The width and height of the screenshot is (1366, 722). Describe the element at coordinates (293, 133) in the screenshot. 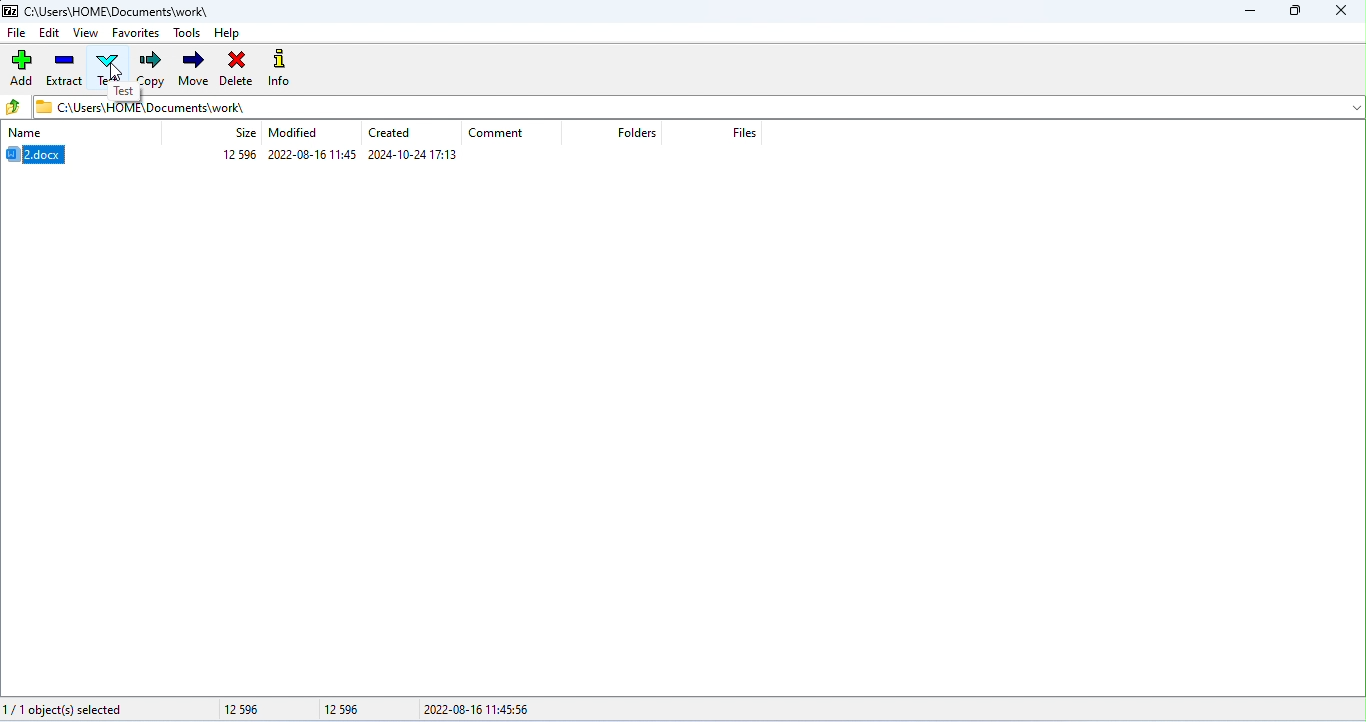

I see `modified` at that location.